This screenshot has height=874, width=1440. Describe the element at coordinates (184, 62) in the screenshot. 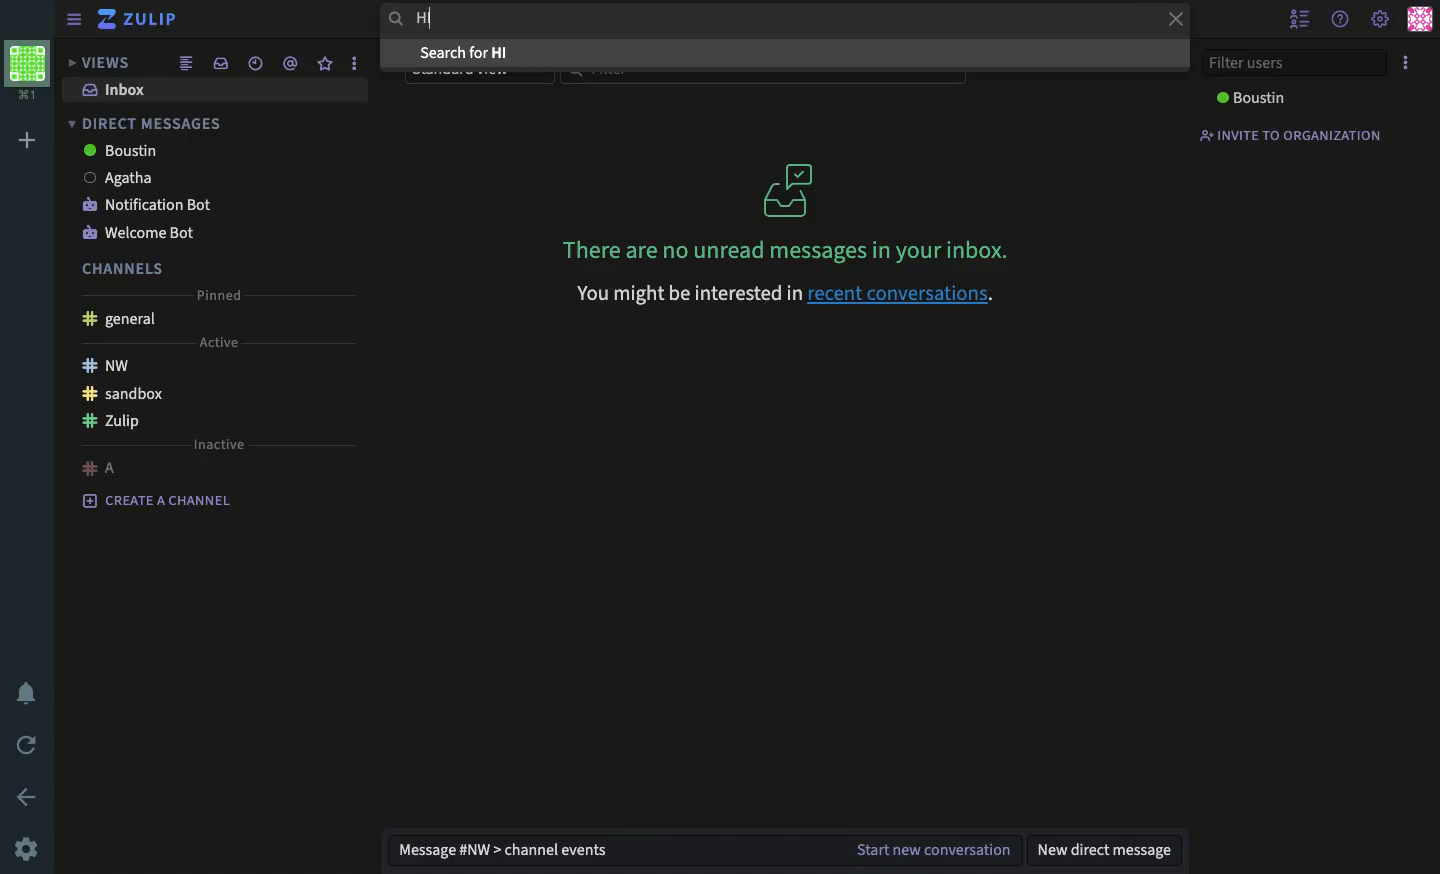

I see `combined feed` at that location.